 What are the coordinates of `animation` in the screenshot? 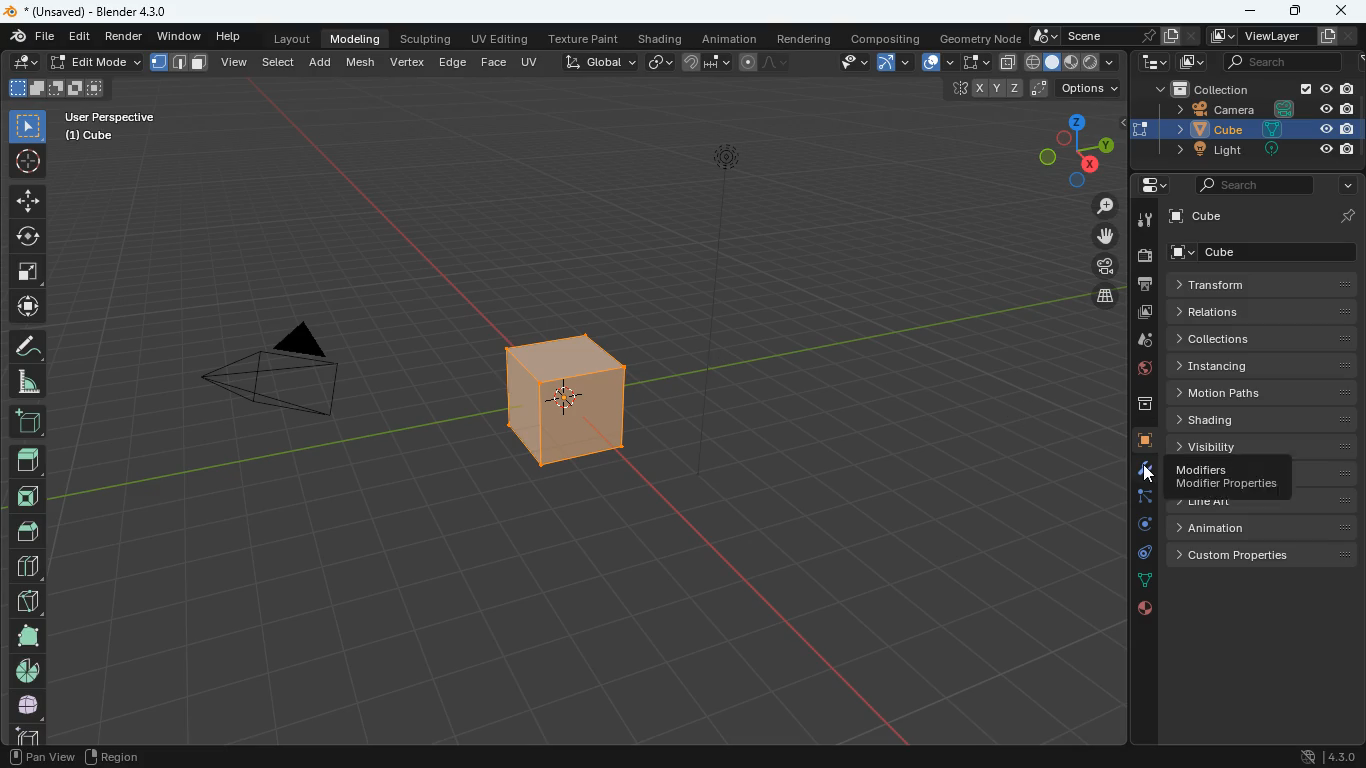 It's located at (730, 37).